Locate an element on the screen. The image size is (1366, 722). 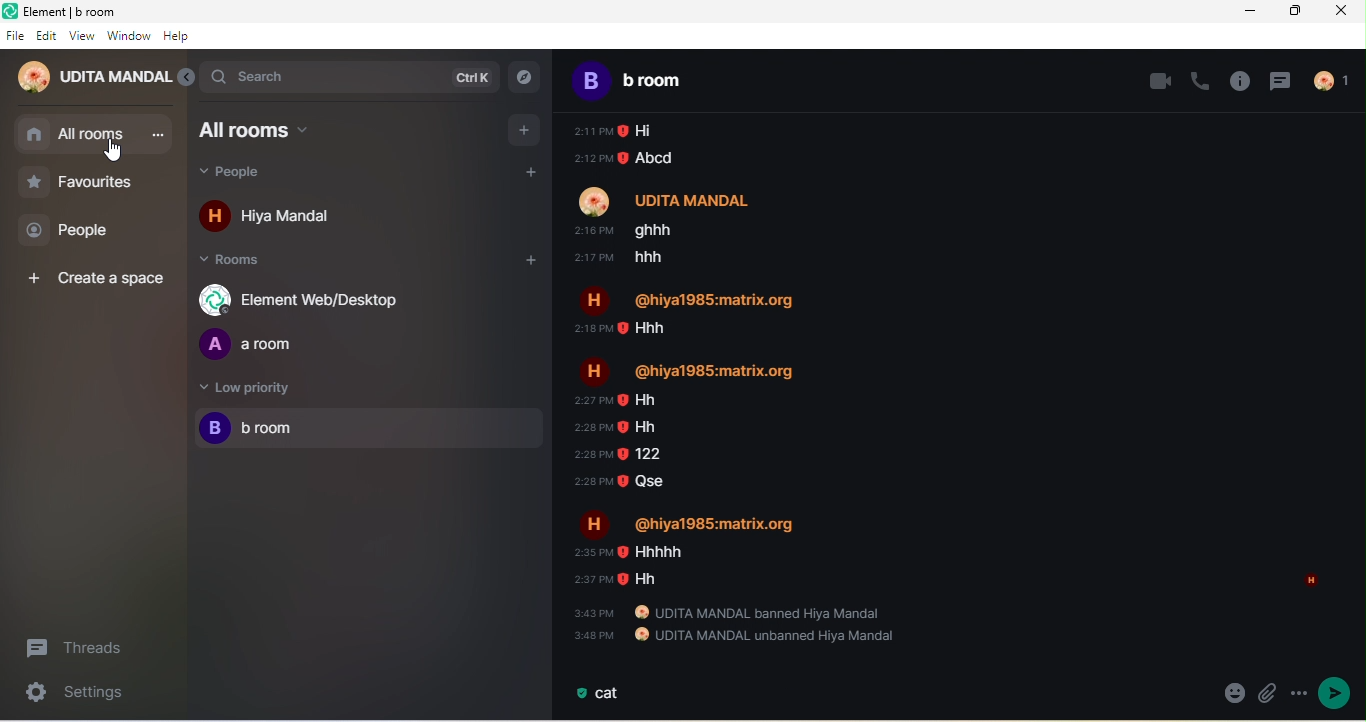
window is located at coordinates (129, 37).